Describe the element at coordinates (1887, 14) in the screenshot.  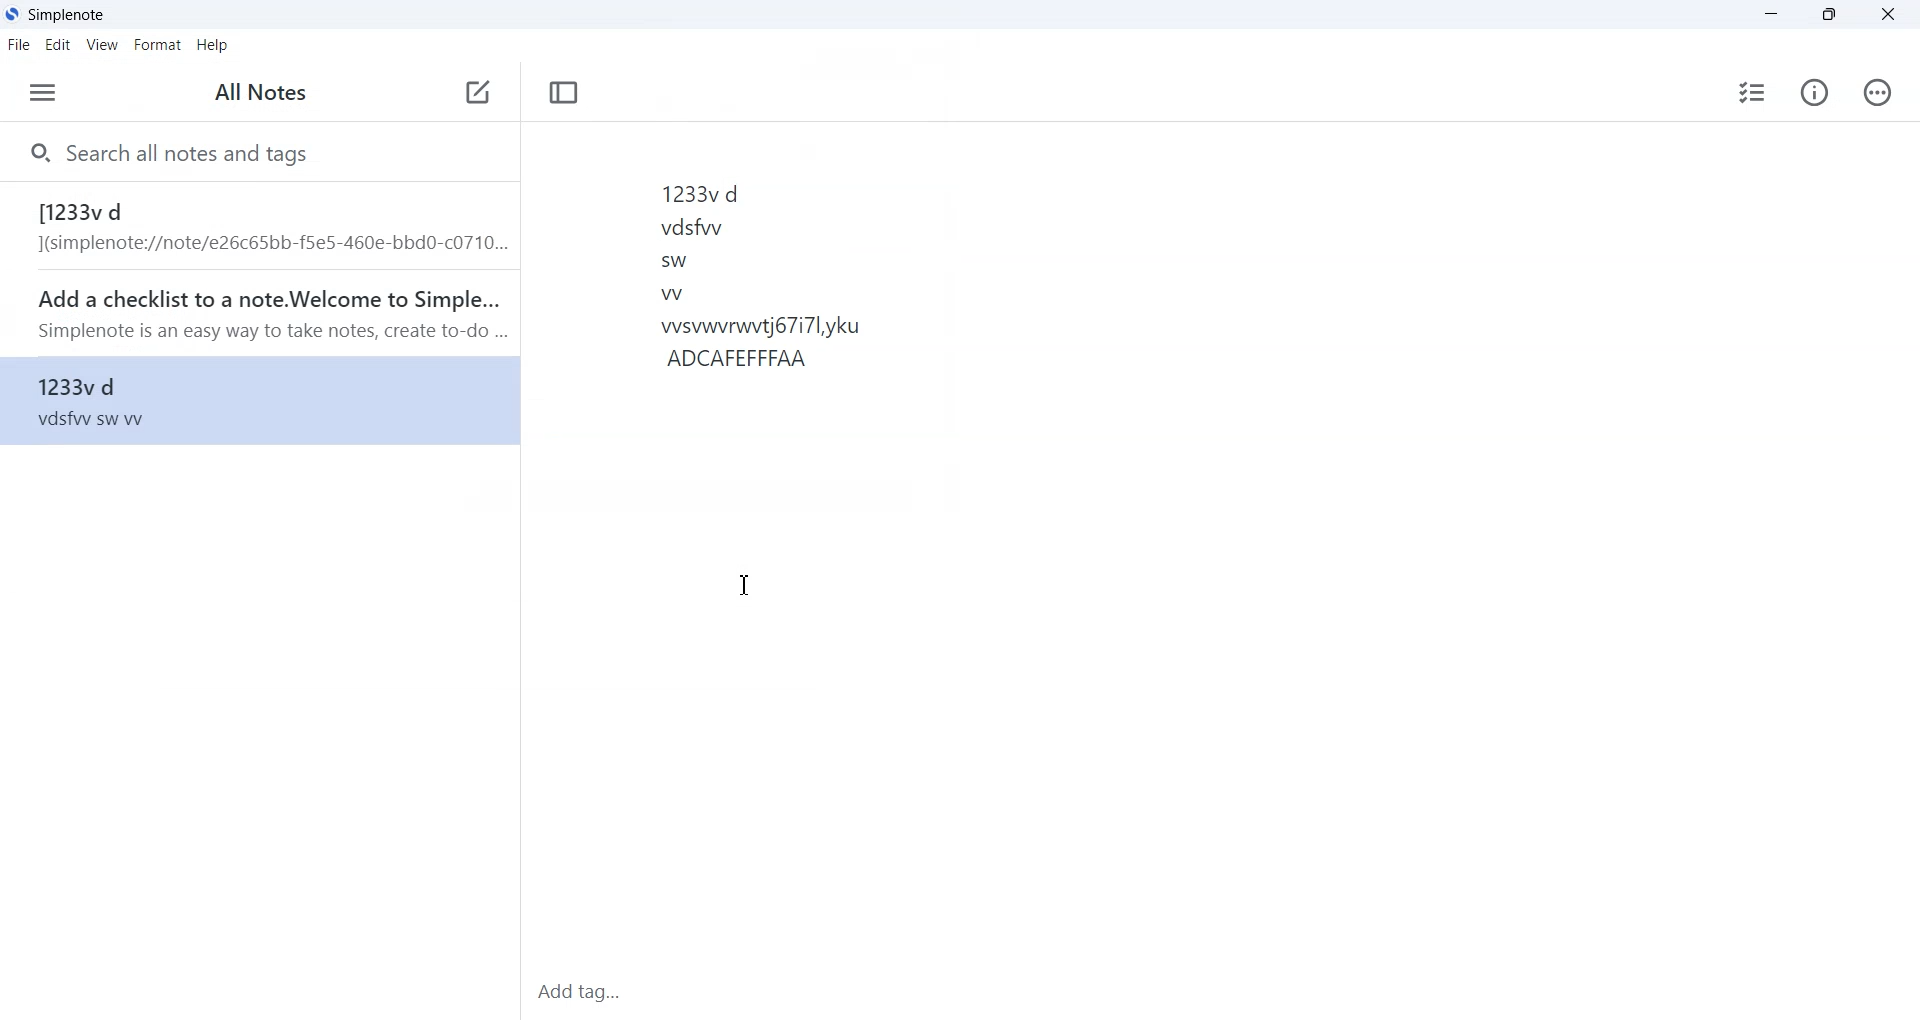
I see `Close` at that location.